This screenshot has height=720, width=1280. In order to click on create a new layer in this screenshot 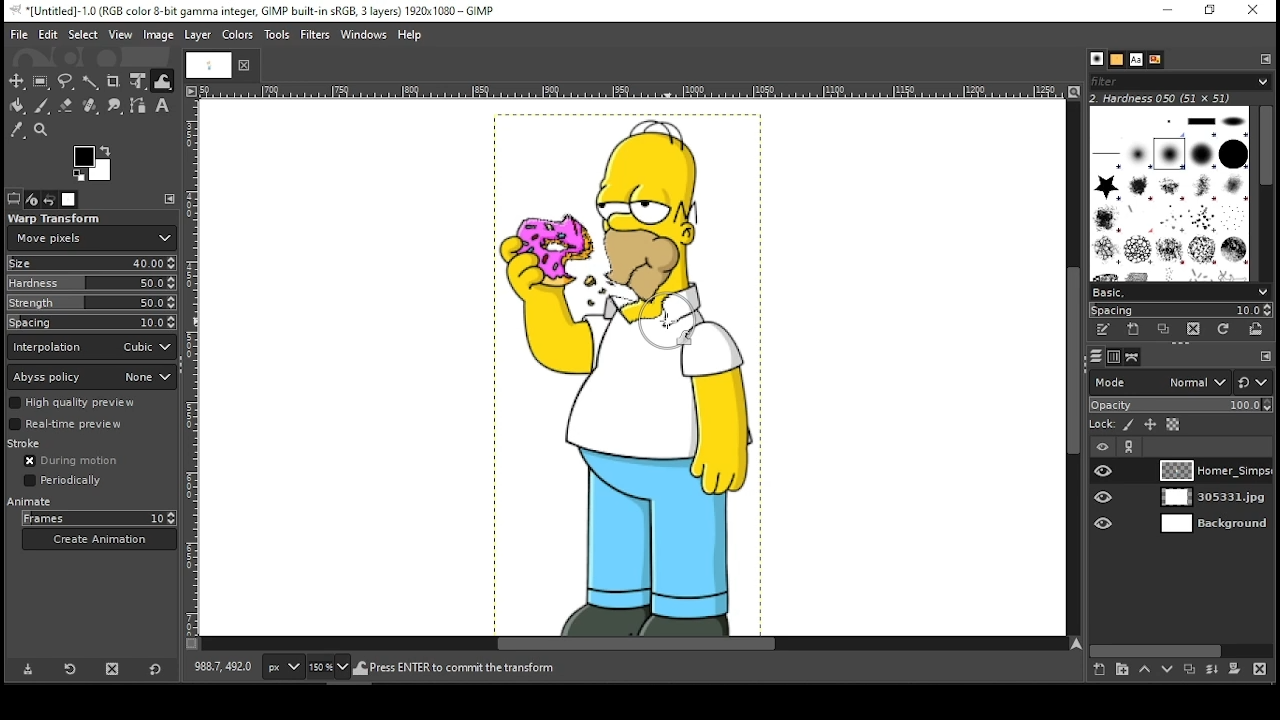, I will do `click(1101, 671)`.